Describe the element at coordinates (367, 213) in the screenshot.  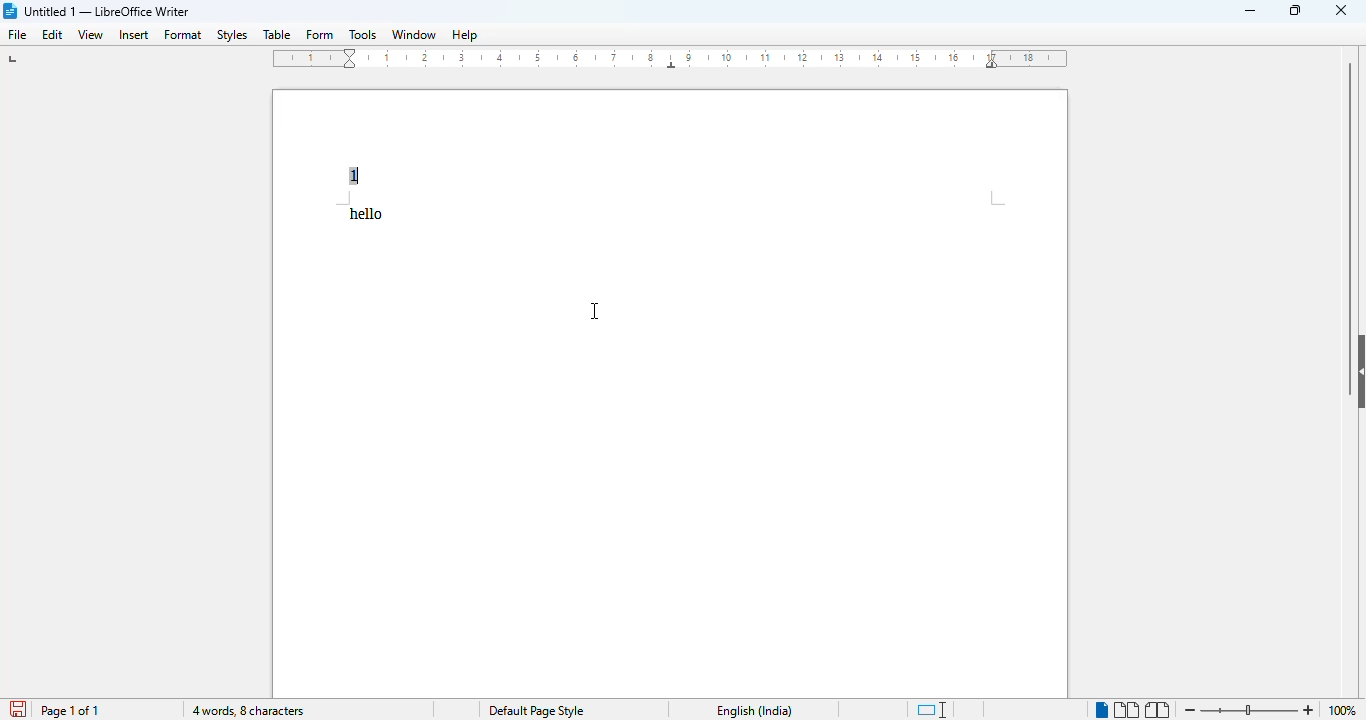
I see `text` at that location.